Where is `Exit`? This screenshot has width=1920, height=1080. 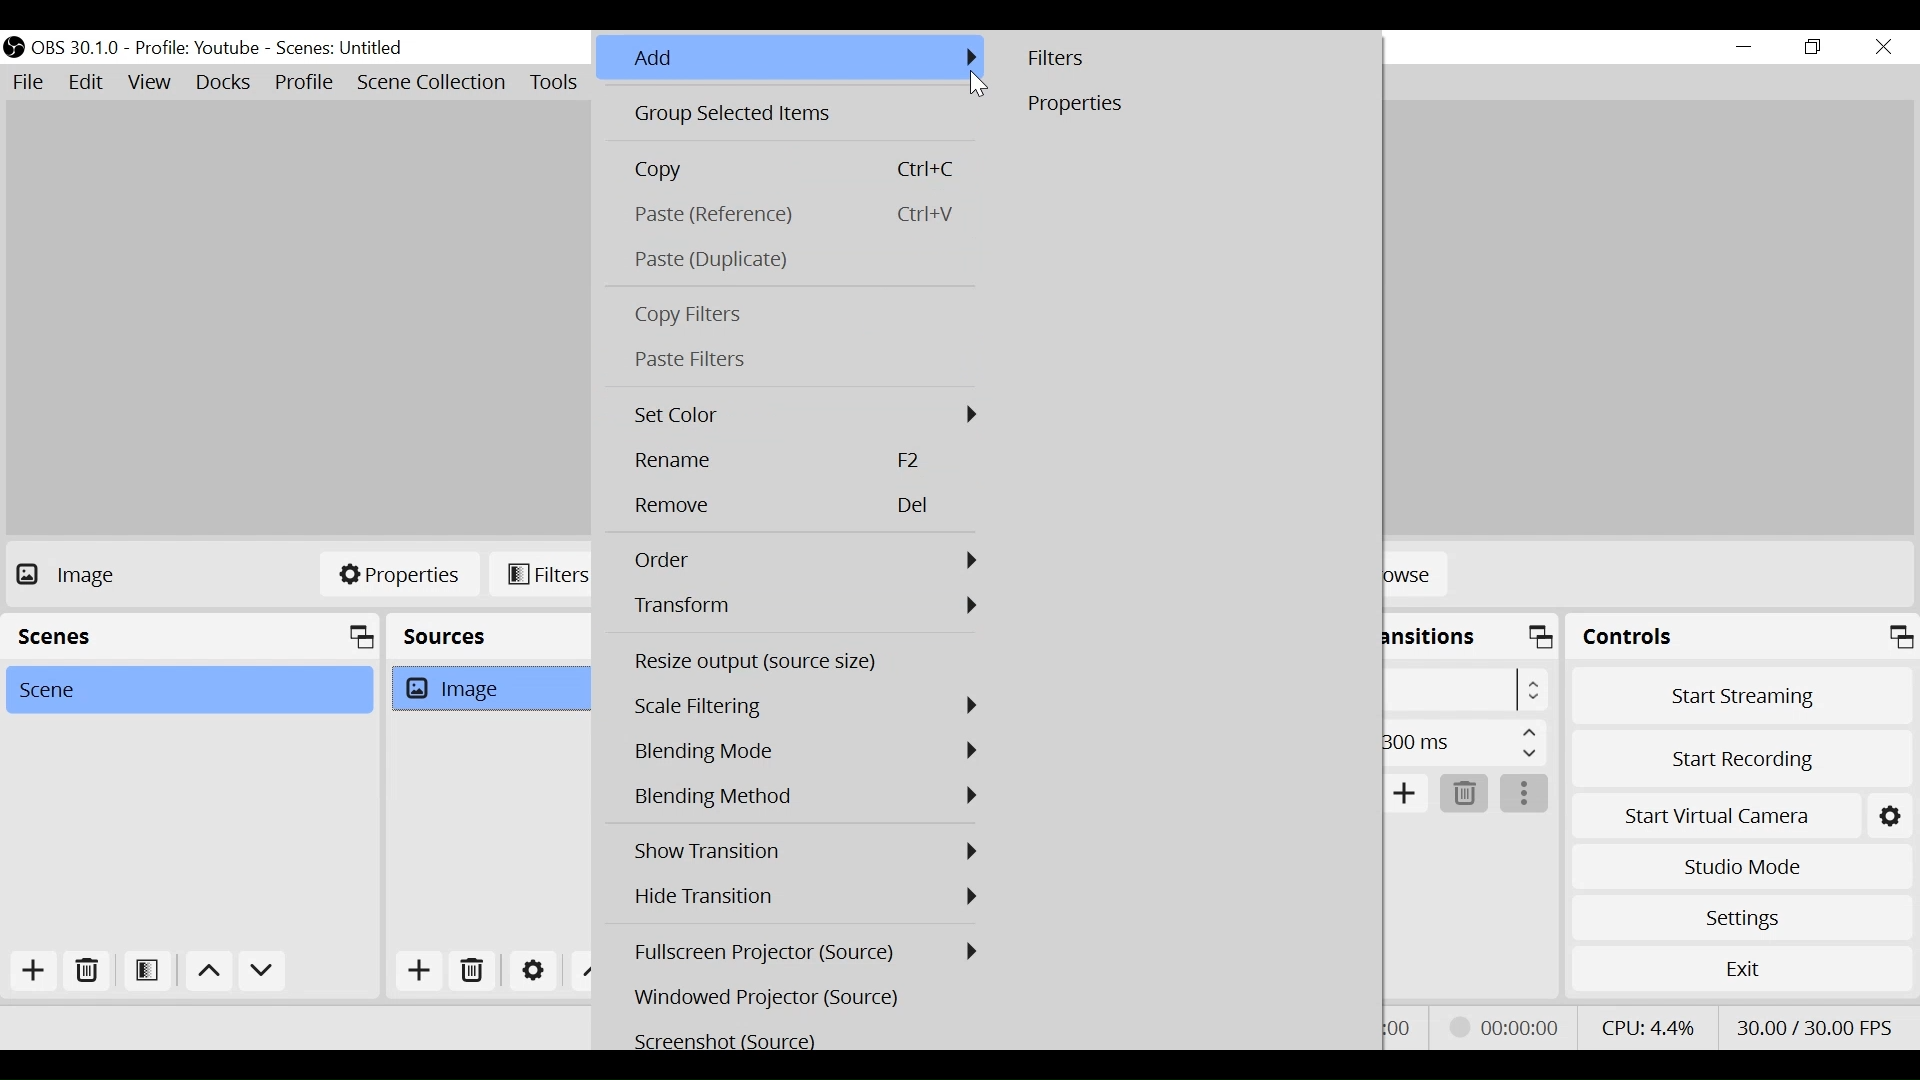
Exit is located at coordinates (1741, 967).